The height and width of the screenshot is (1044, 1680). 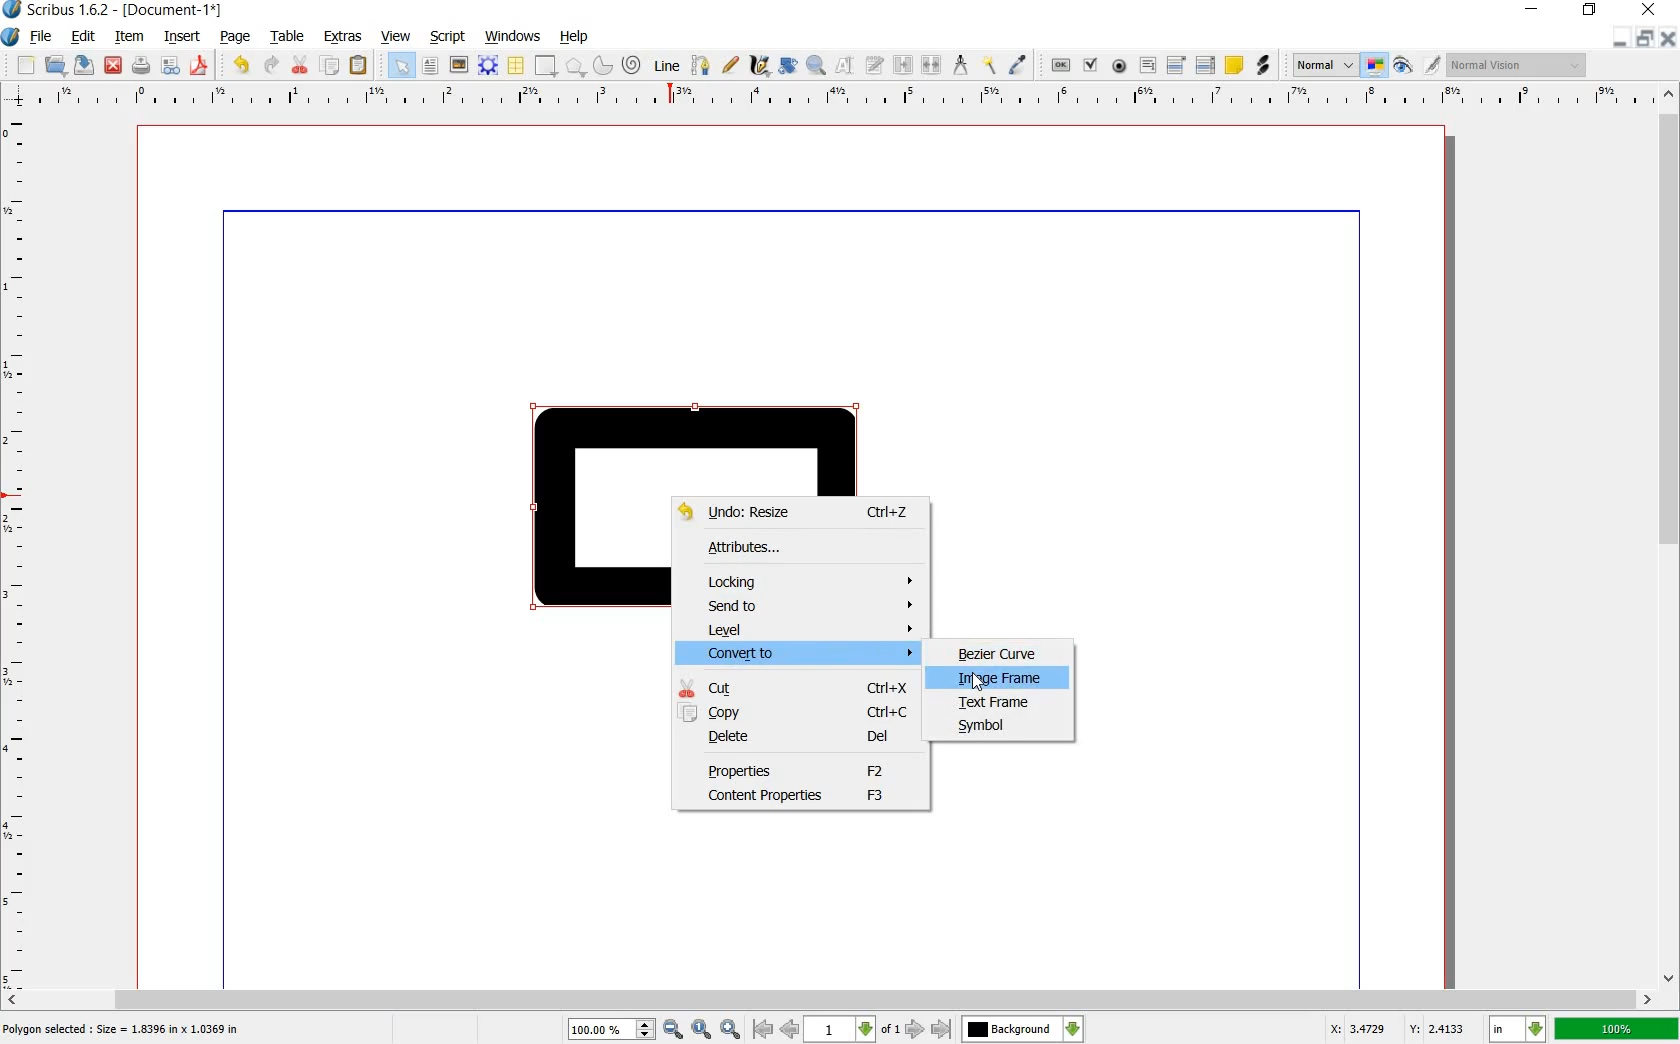 What do you see at coordinates (799, 512) in the screenshot?
I see `Undo: Resize Ctrl+Z` at bounding box center [799, 512].